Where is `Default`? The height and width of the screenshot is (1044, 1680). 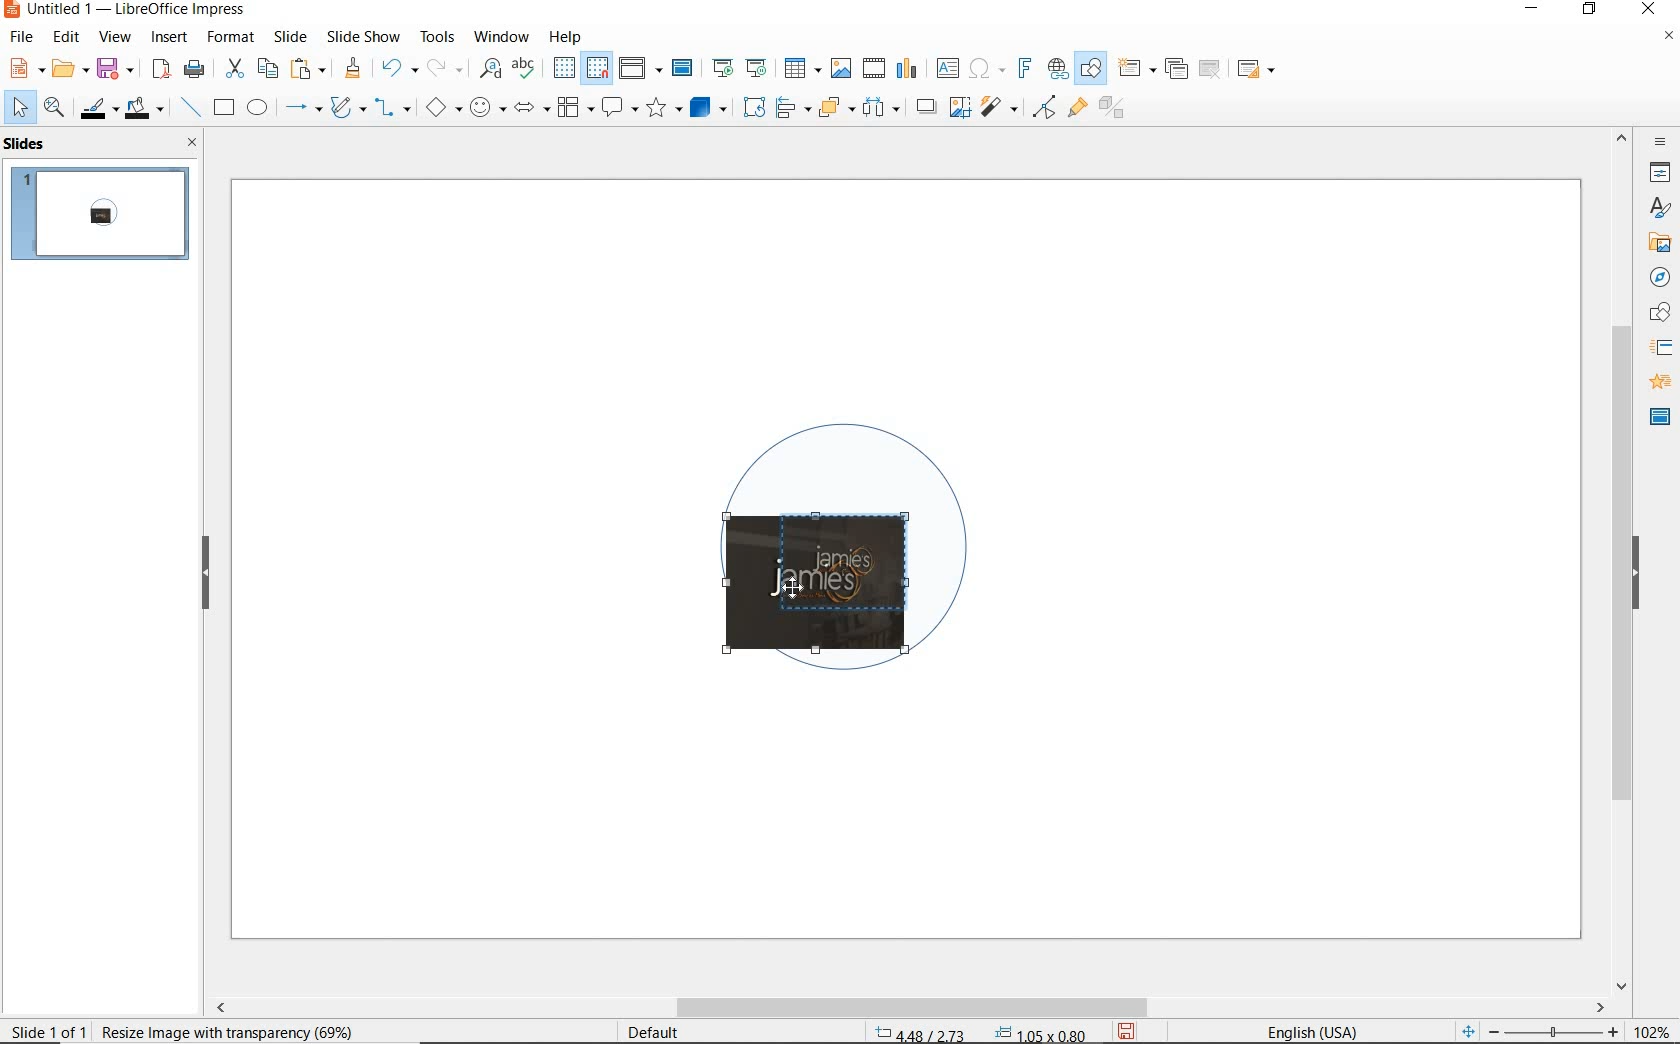 Default is located at coordinates (655, 1032).